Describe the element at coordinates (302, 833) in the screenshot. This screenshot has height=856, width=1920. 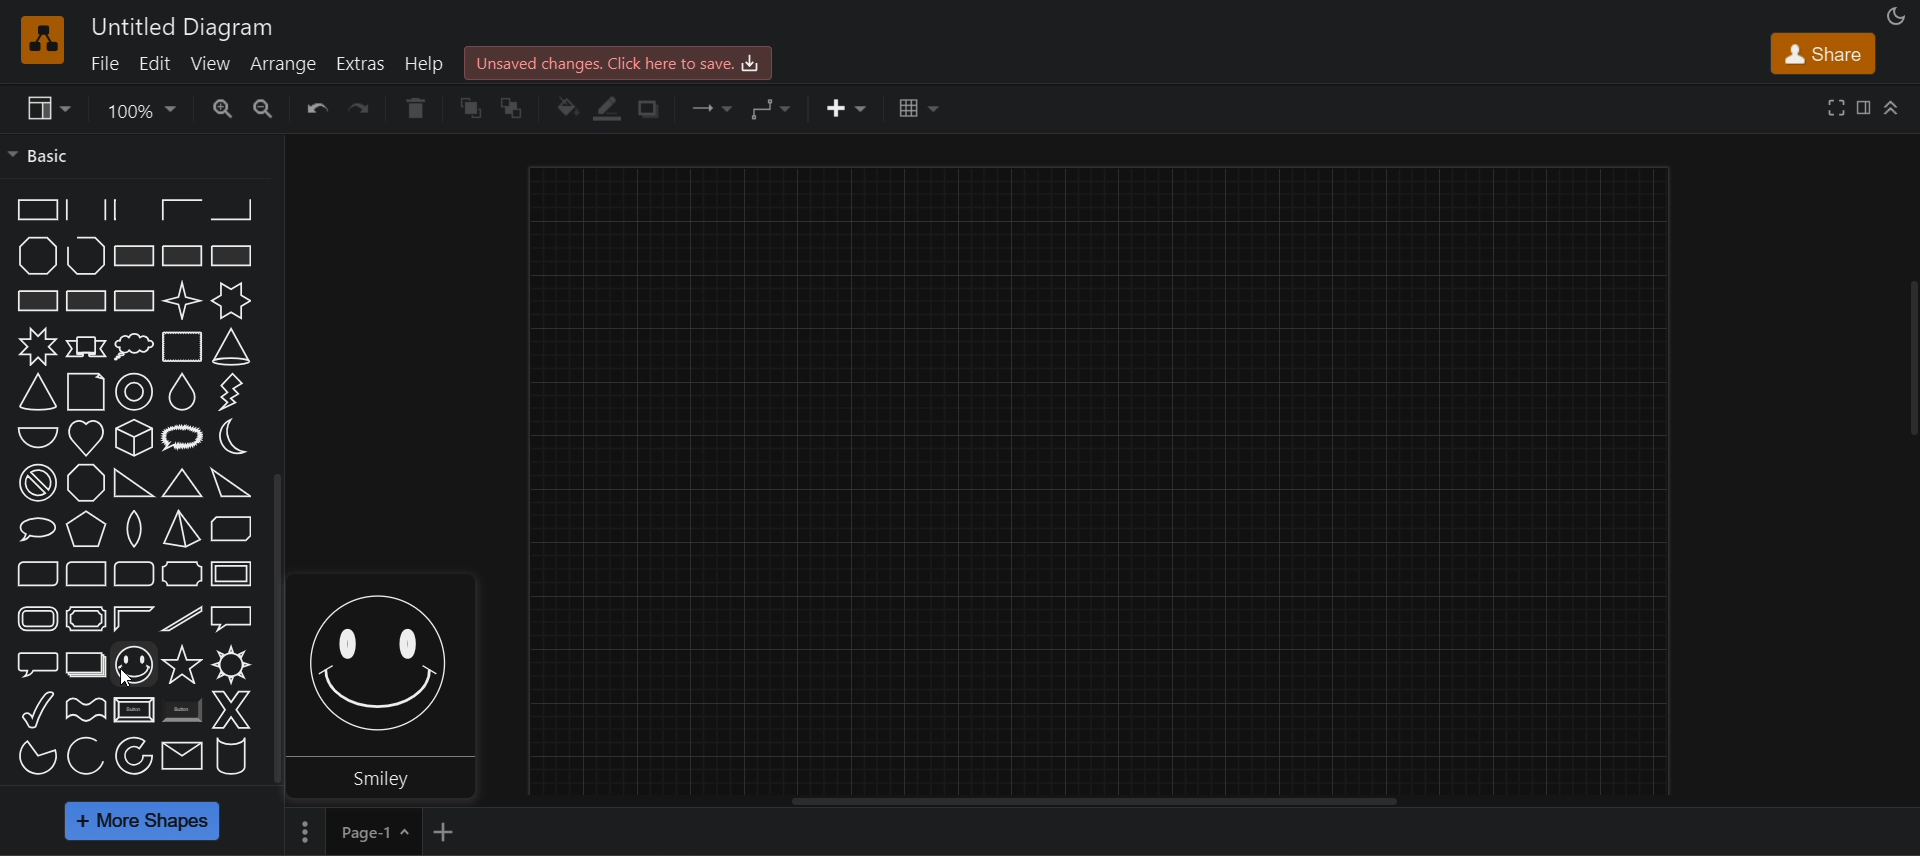
I see `options` at that location.